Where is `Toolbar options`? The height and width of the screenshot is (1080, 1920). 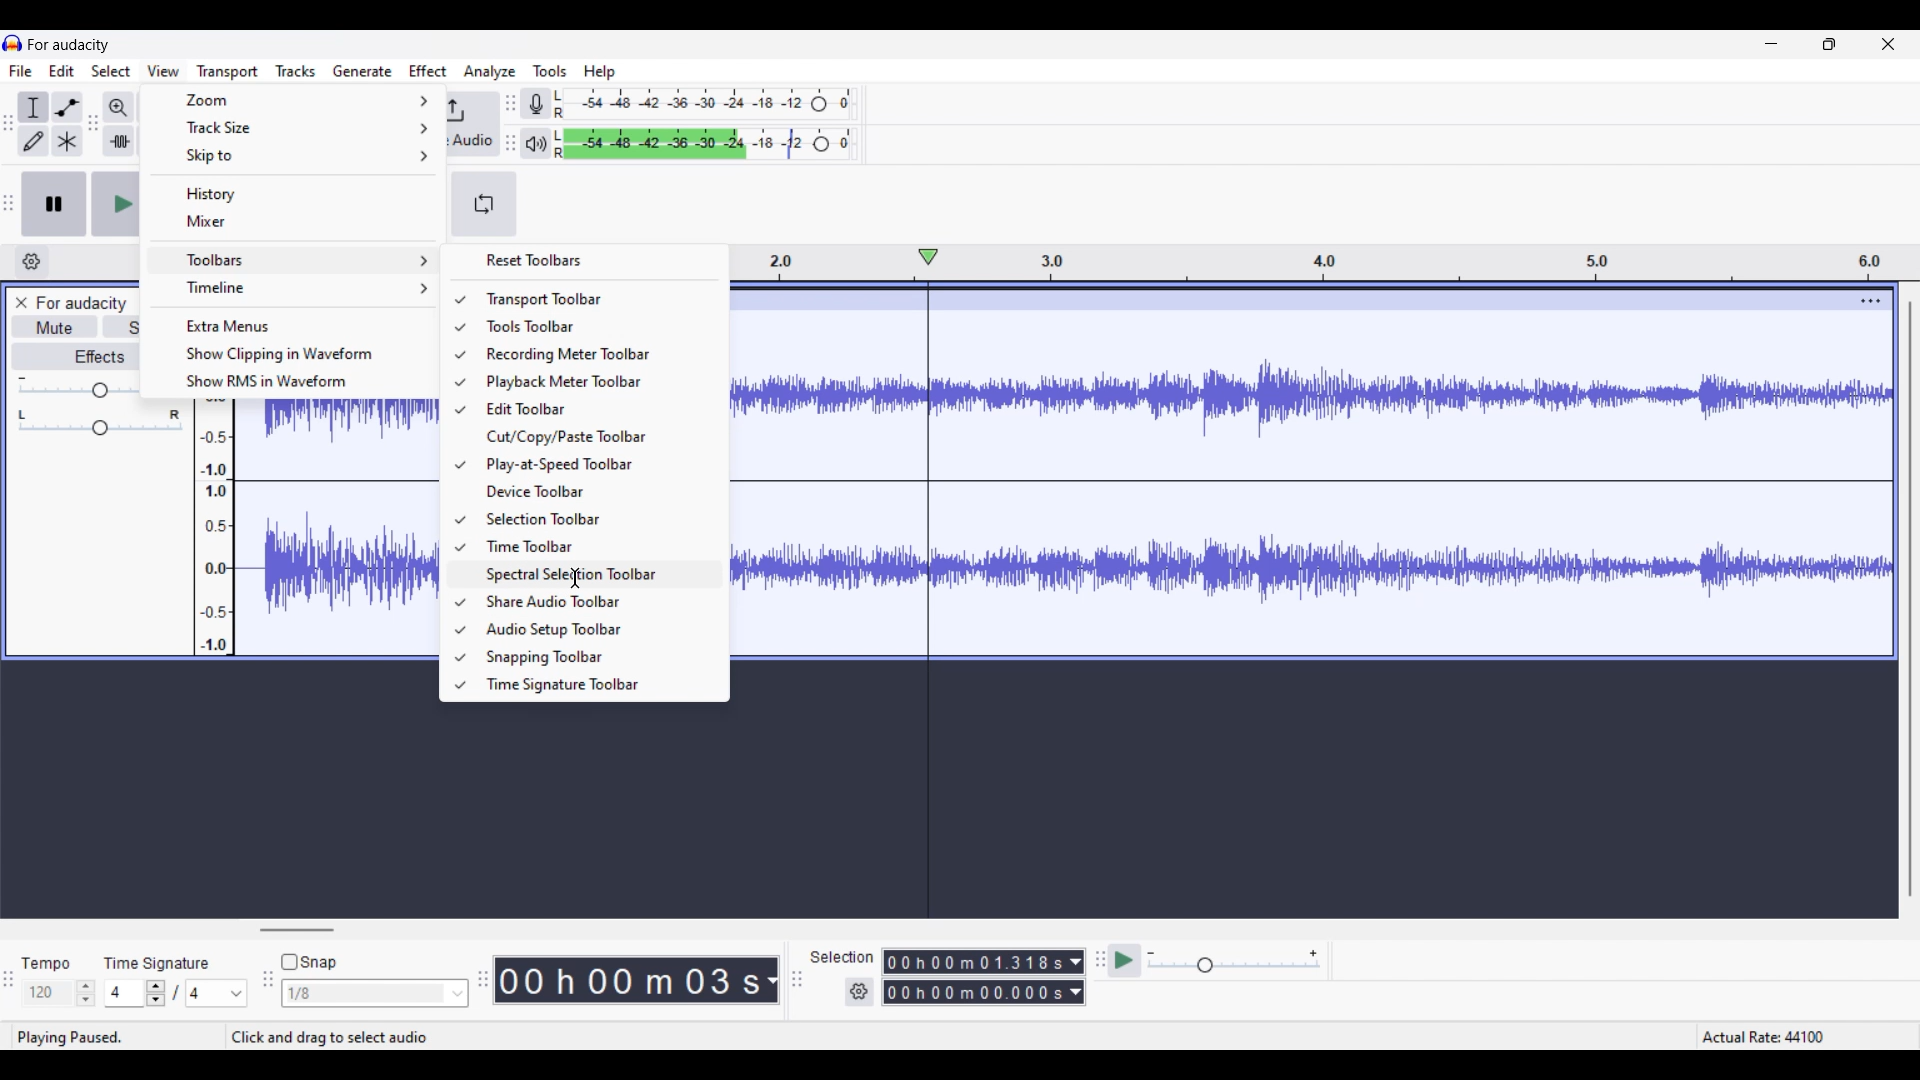 Toolbar options is located at coordinates (293, 260).